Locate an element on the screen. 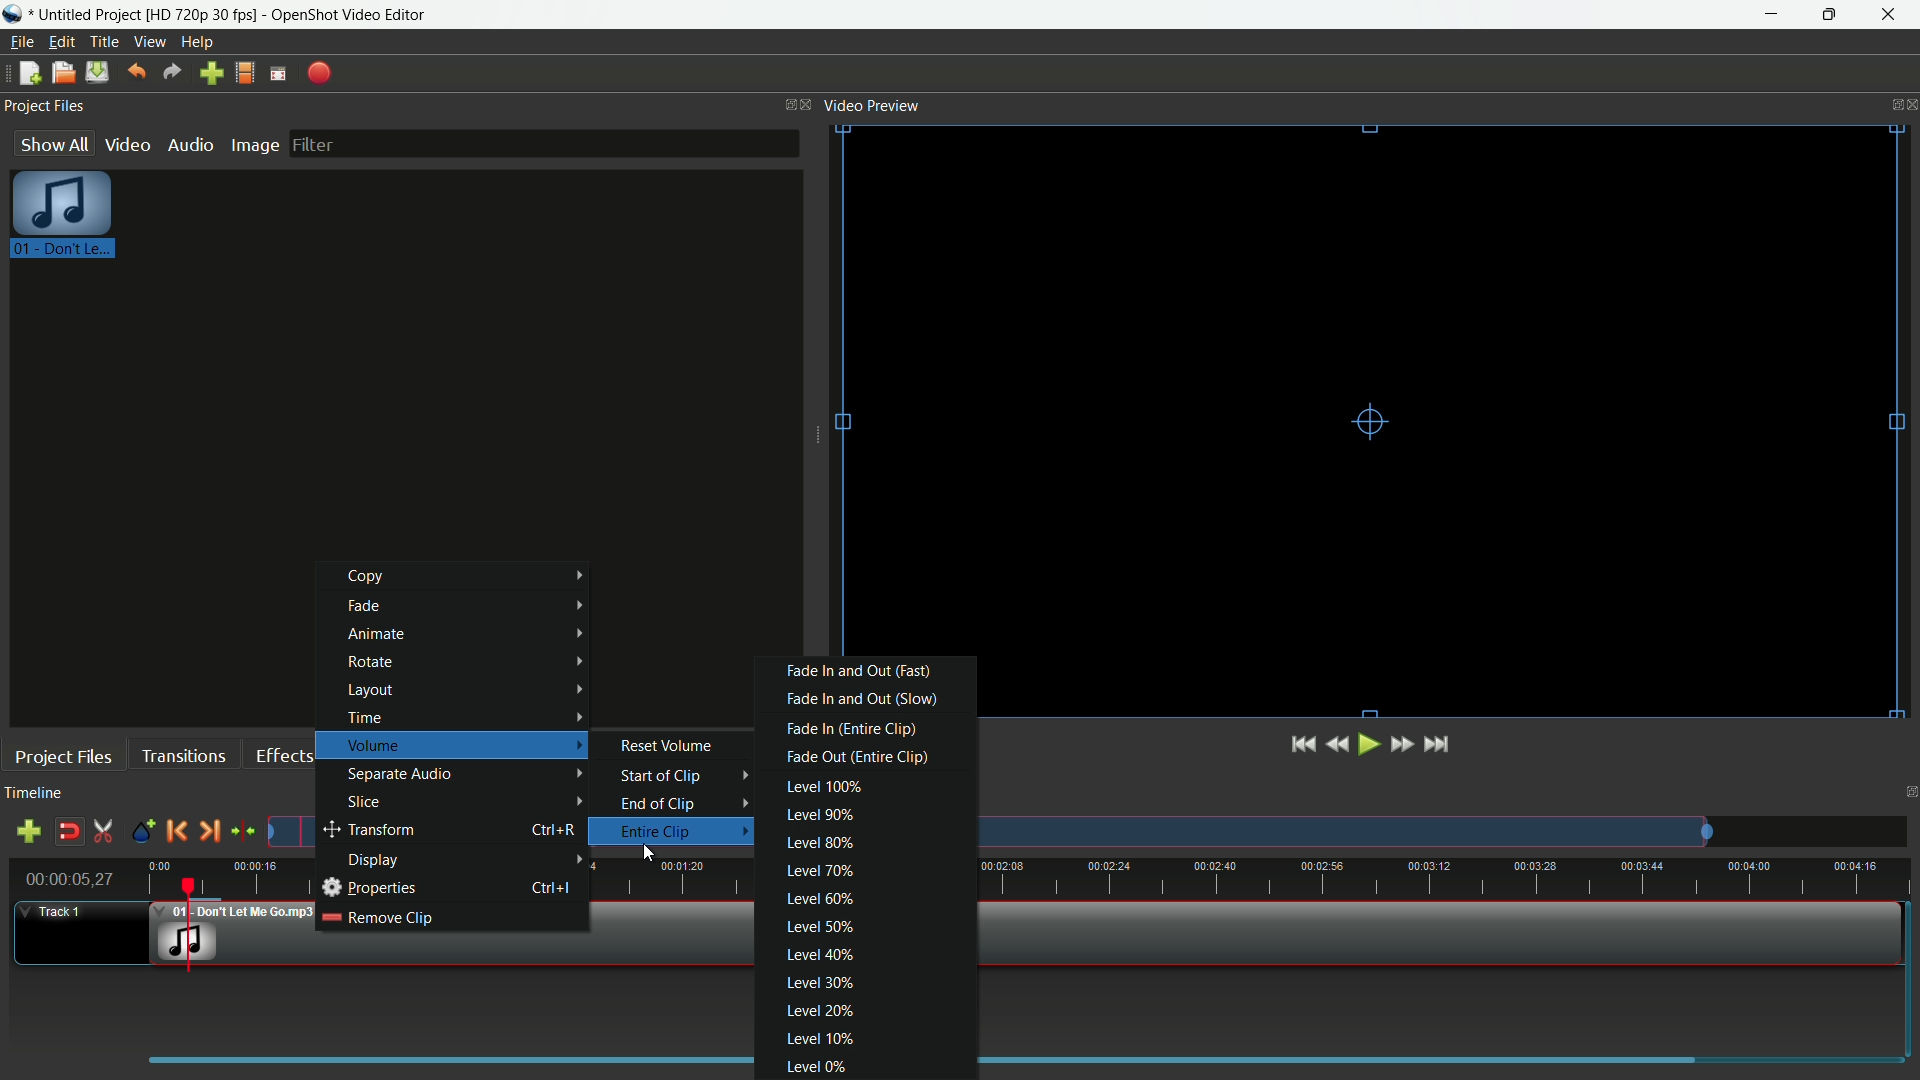  time is located at coordinates (462, 717).